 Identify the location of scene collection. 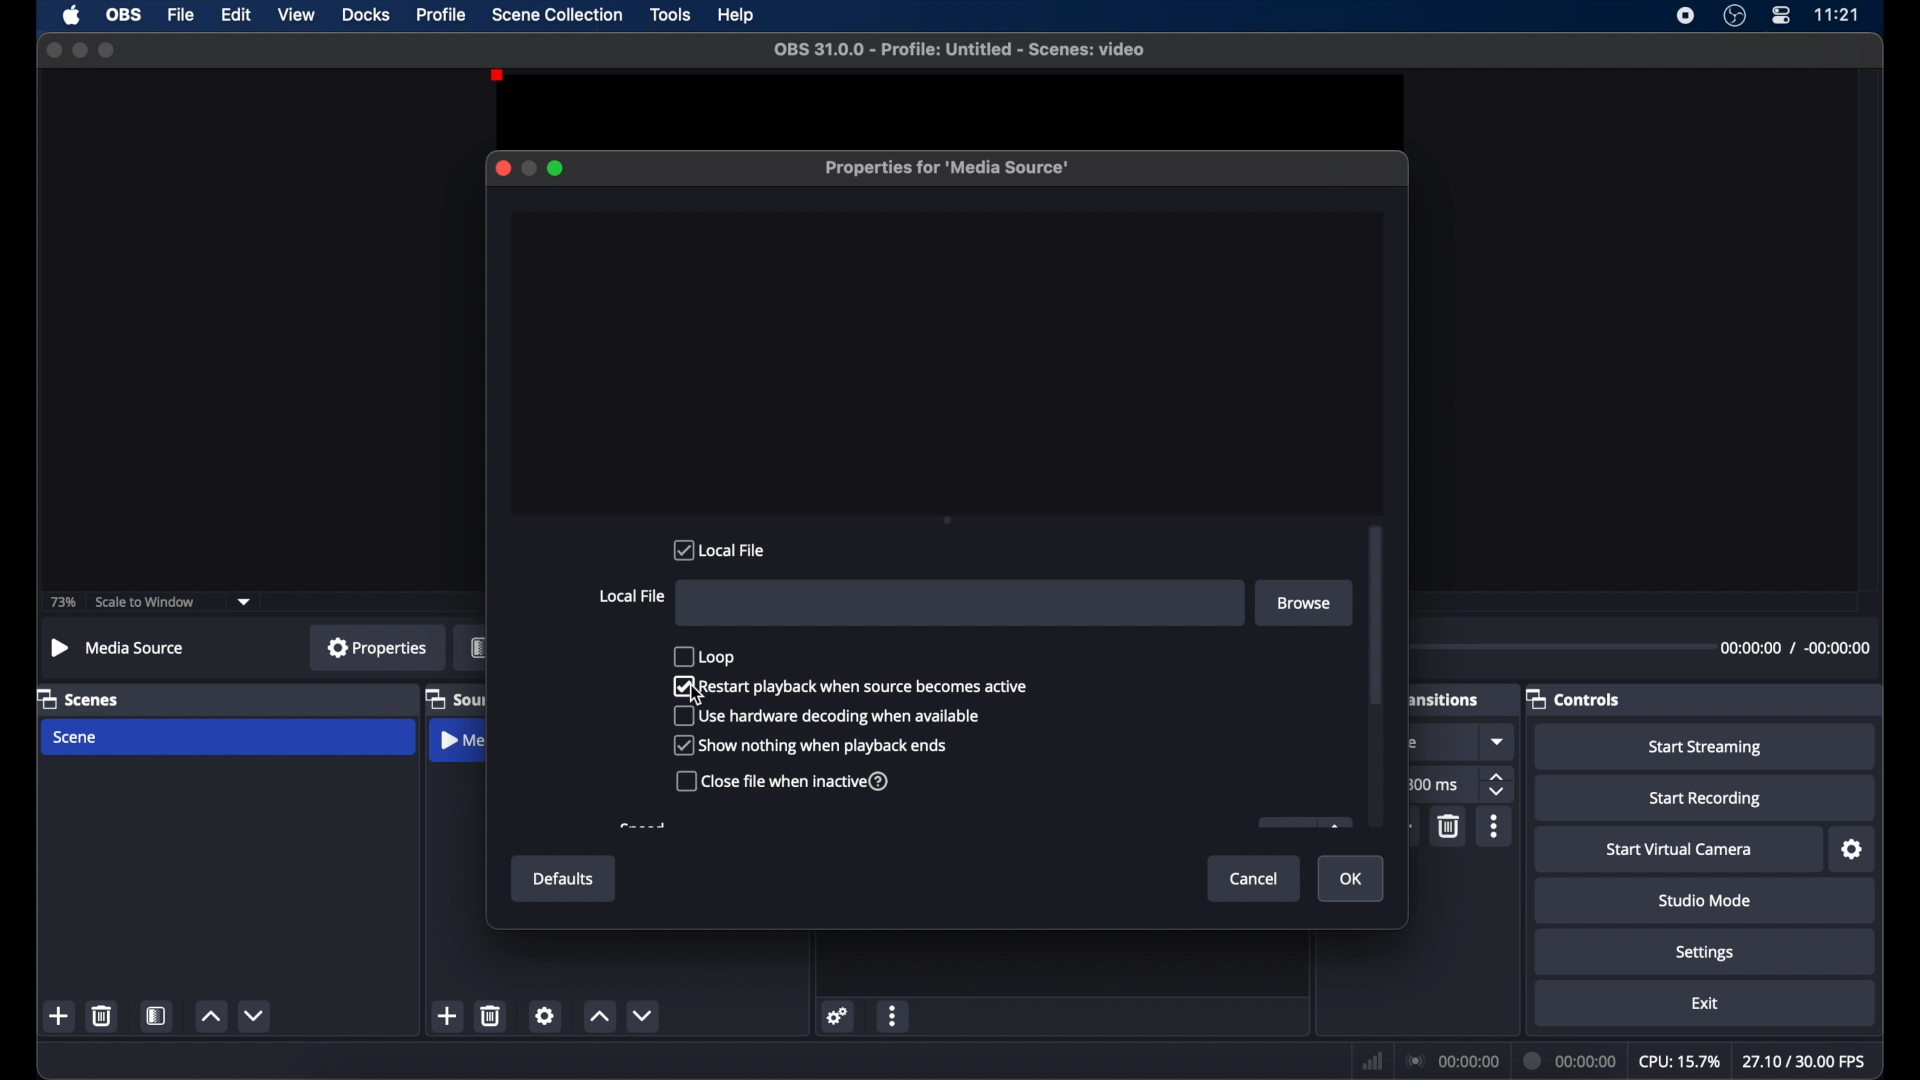
(556, 15).